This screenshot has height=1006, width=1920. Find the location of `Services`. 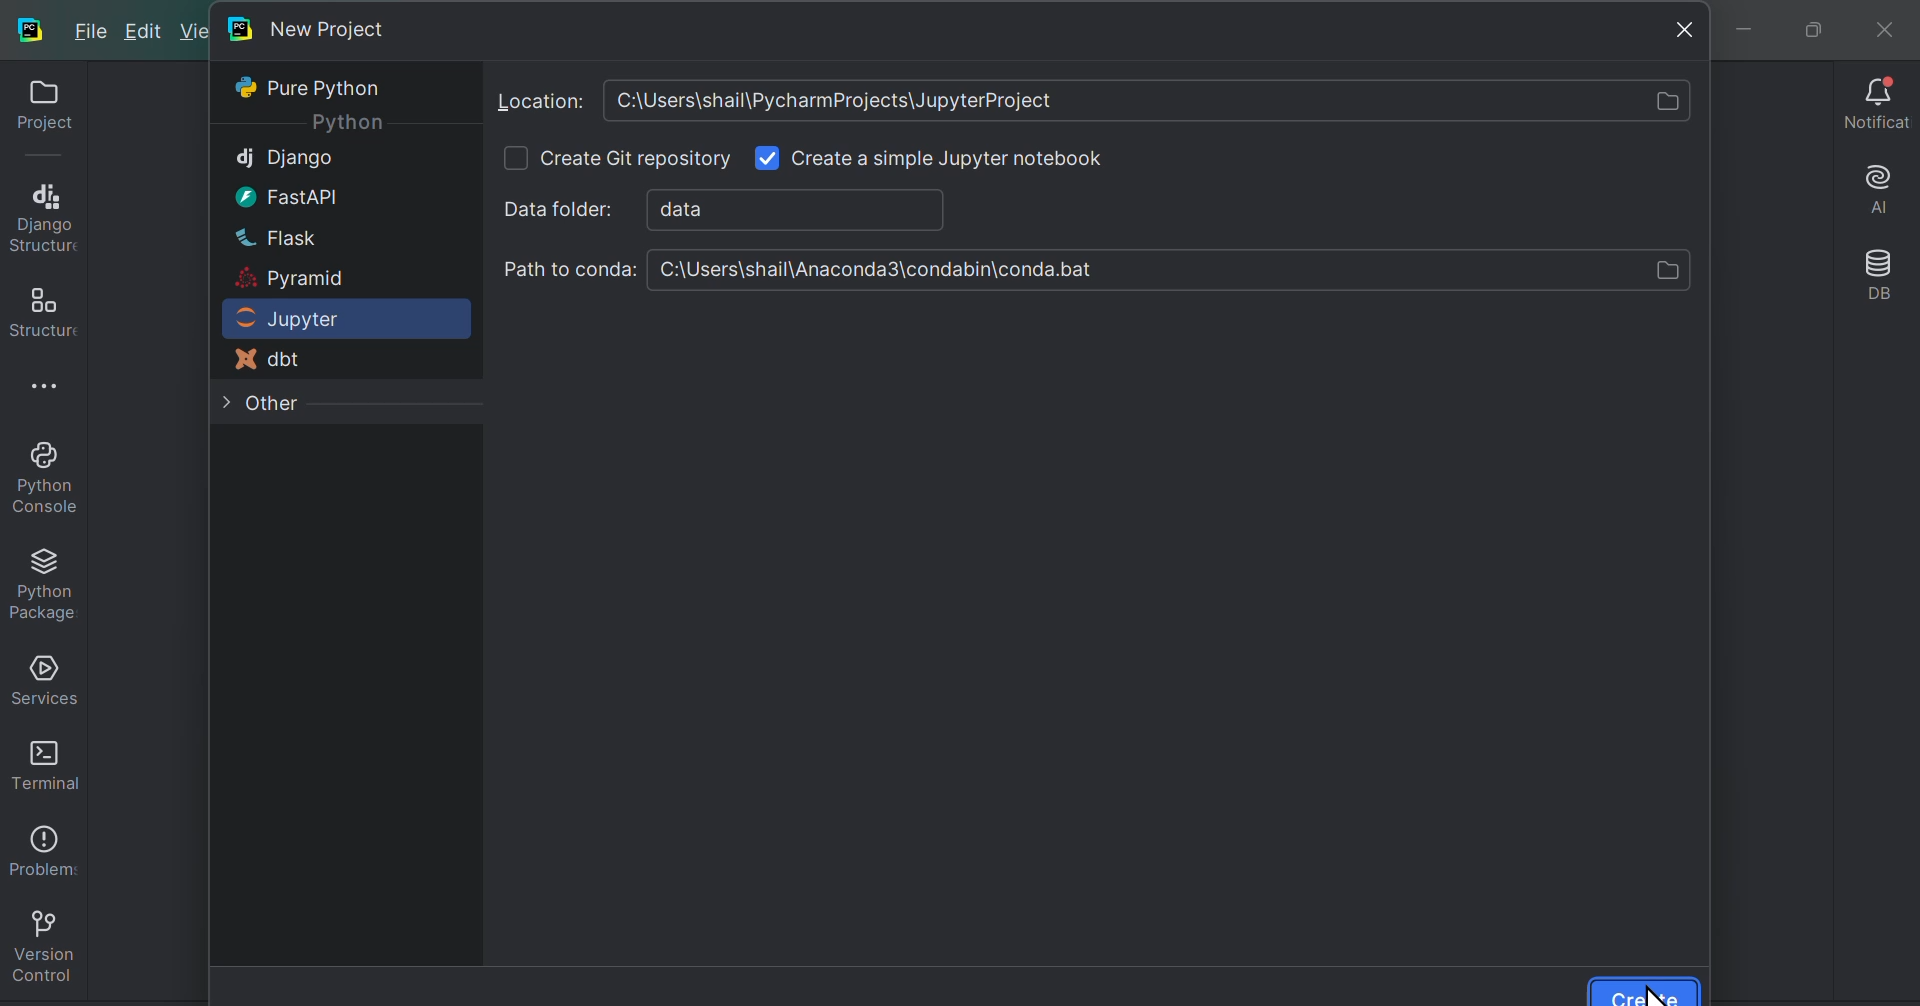

Services is located at coordinates (42, 676).